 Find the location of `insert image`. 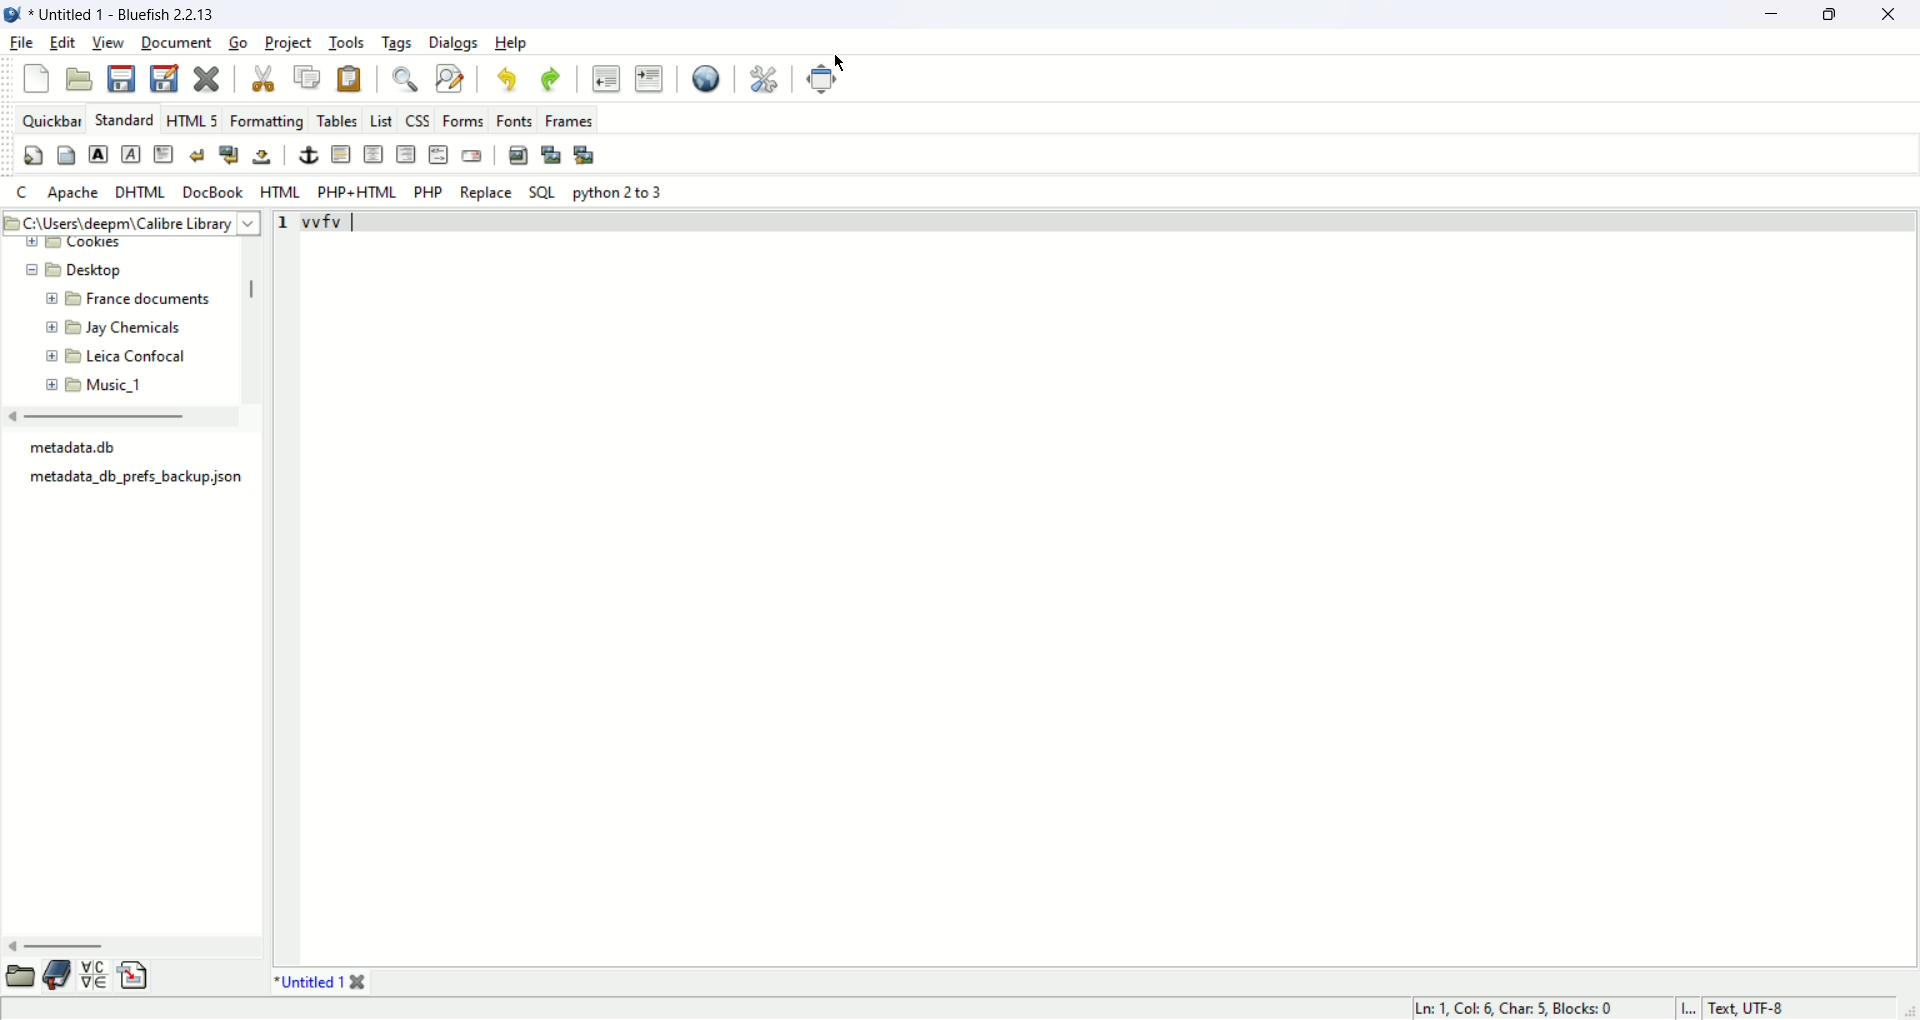

insert image is located at coordinates (517, 152).